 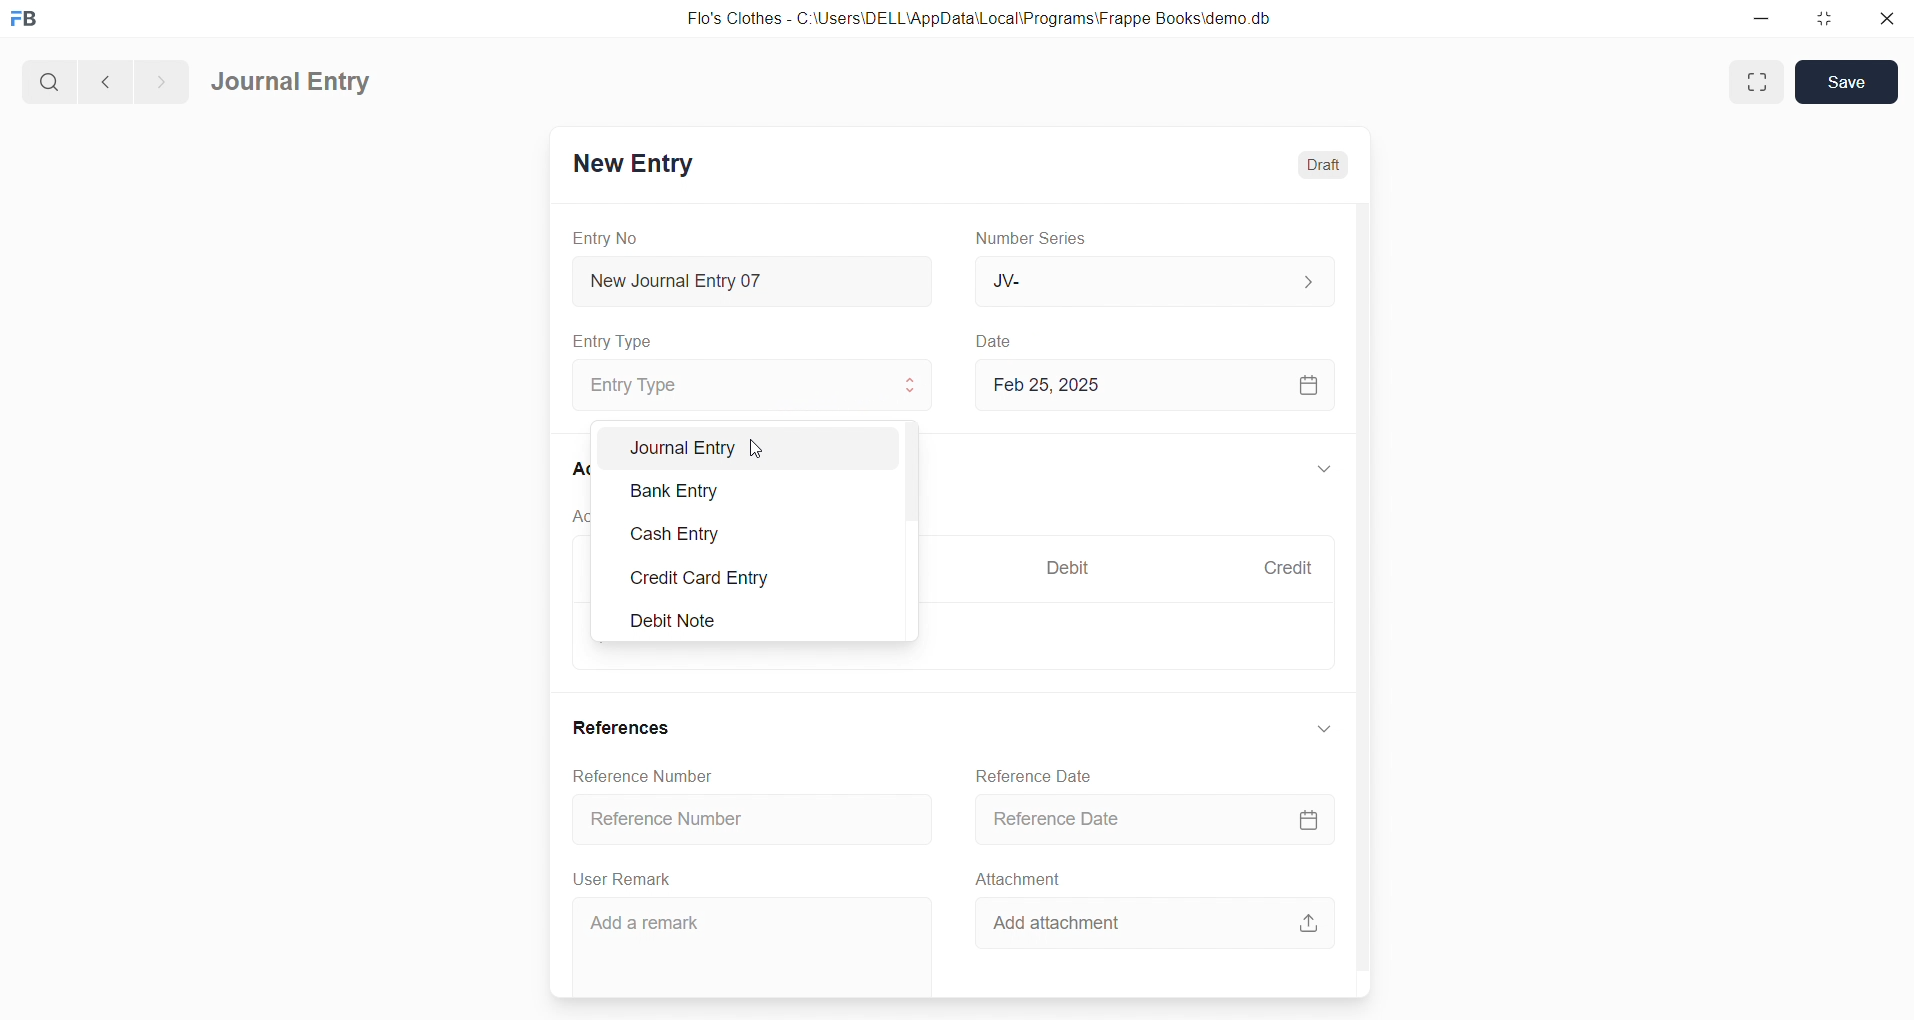 What do you see at coordinates (1287, 567) in the screenshot?
I see `Credit` at bounding box center [1287, 567].